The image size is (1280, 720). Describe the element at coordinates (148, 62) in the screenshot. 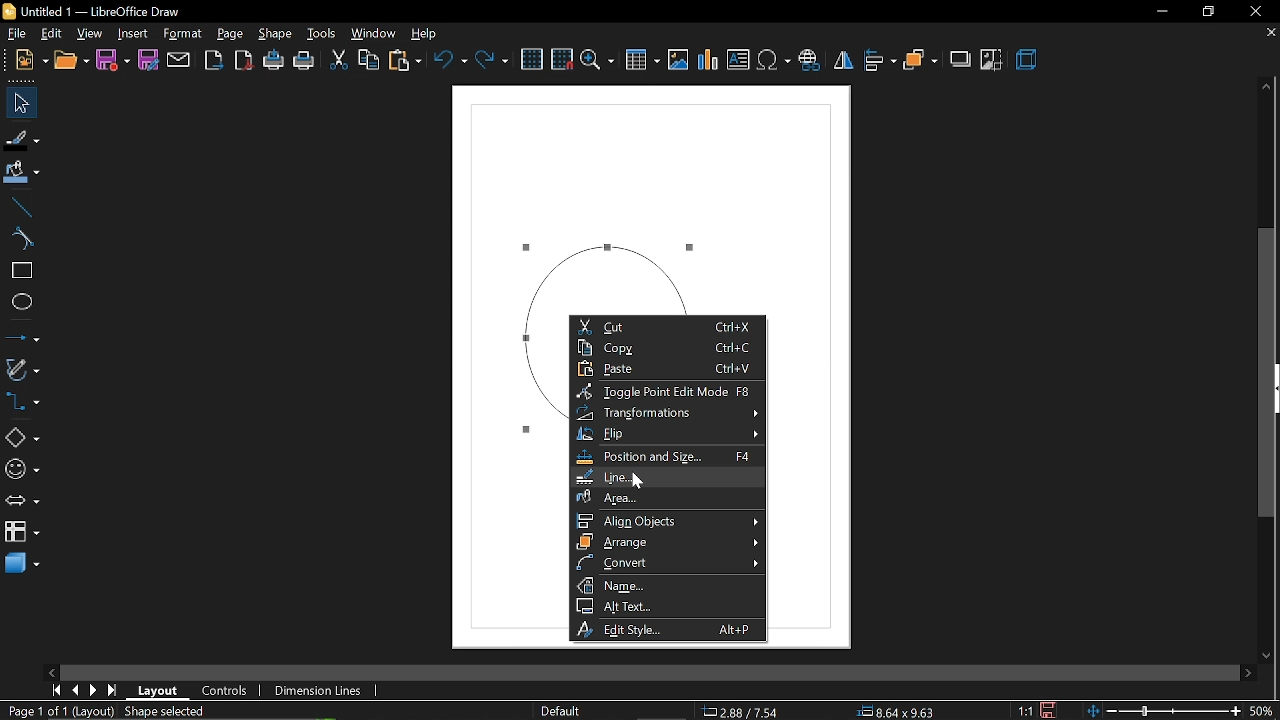

I see `save as` at that location.